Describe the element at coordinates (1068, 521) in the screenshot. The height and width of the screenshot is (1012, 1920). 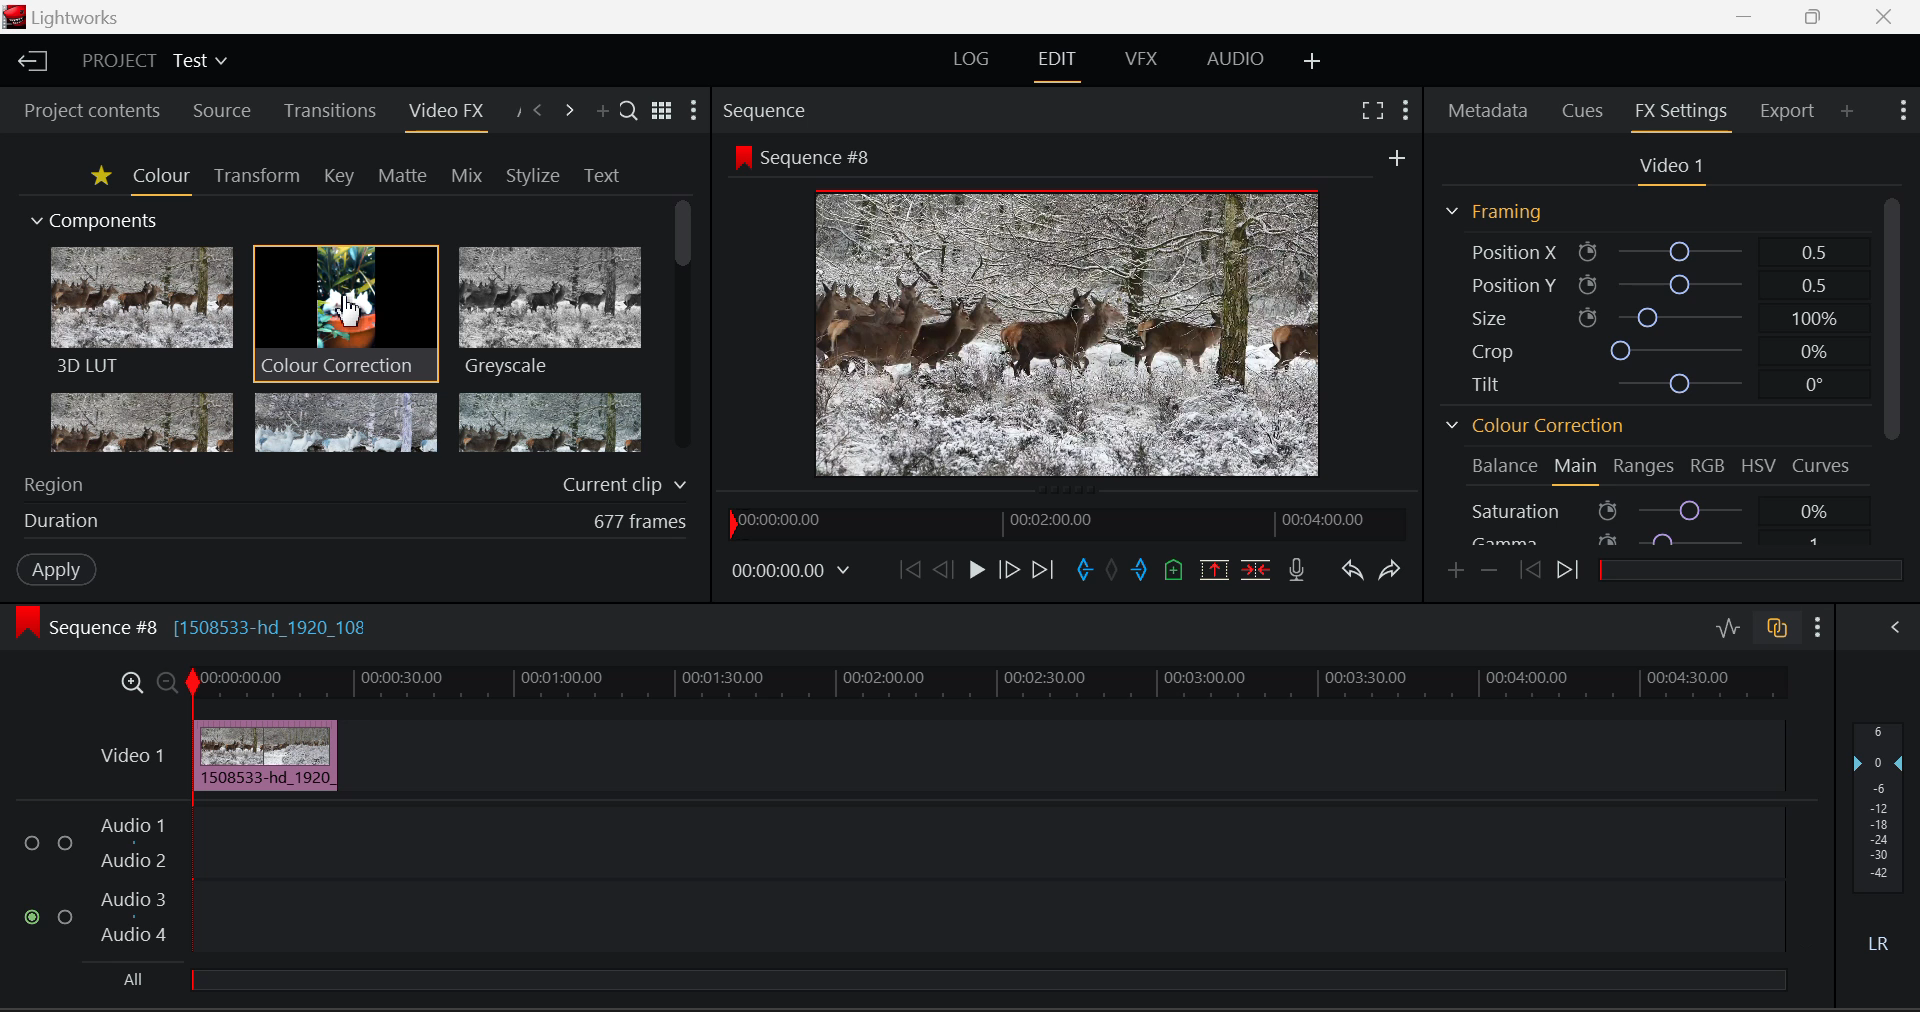
I see `Project Timeline Navigator` at that location.